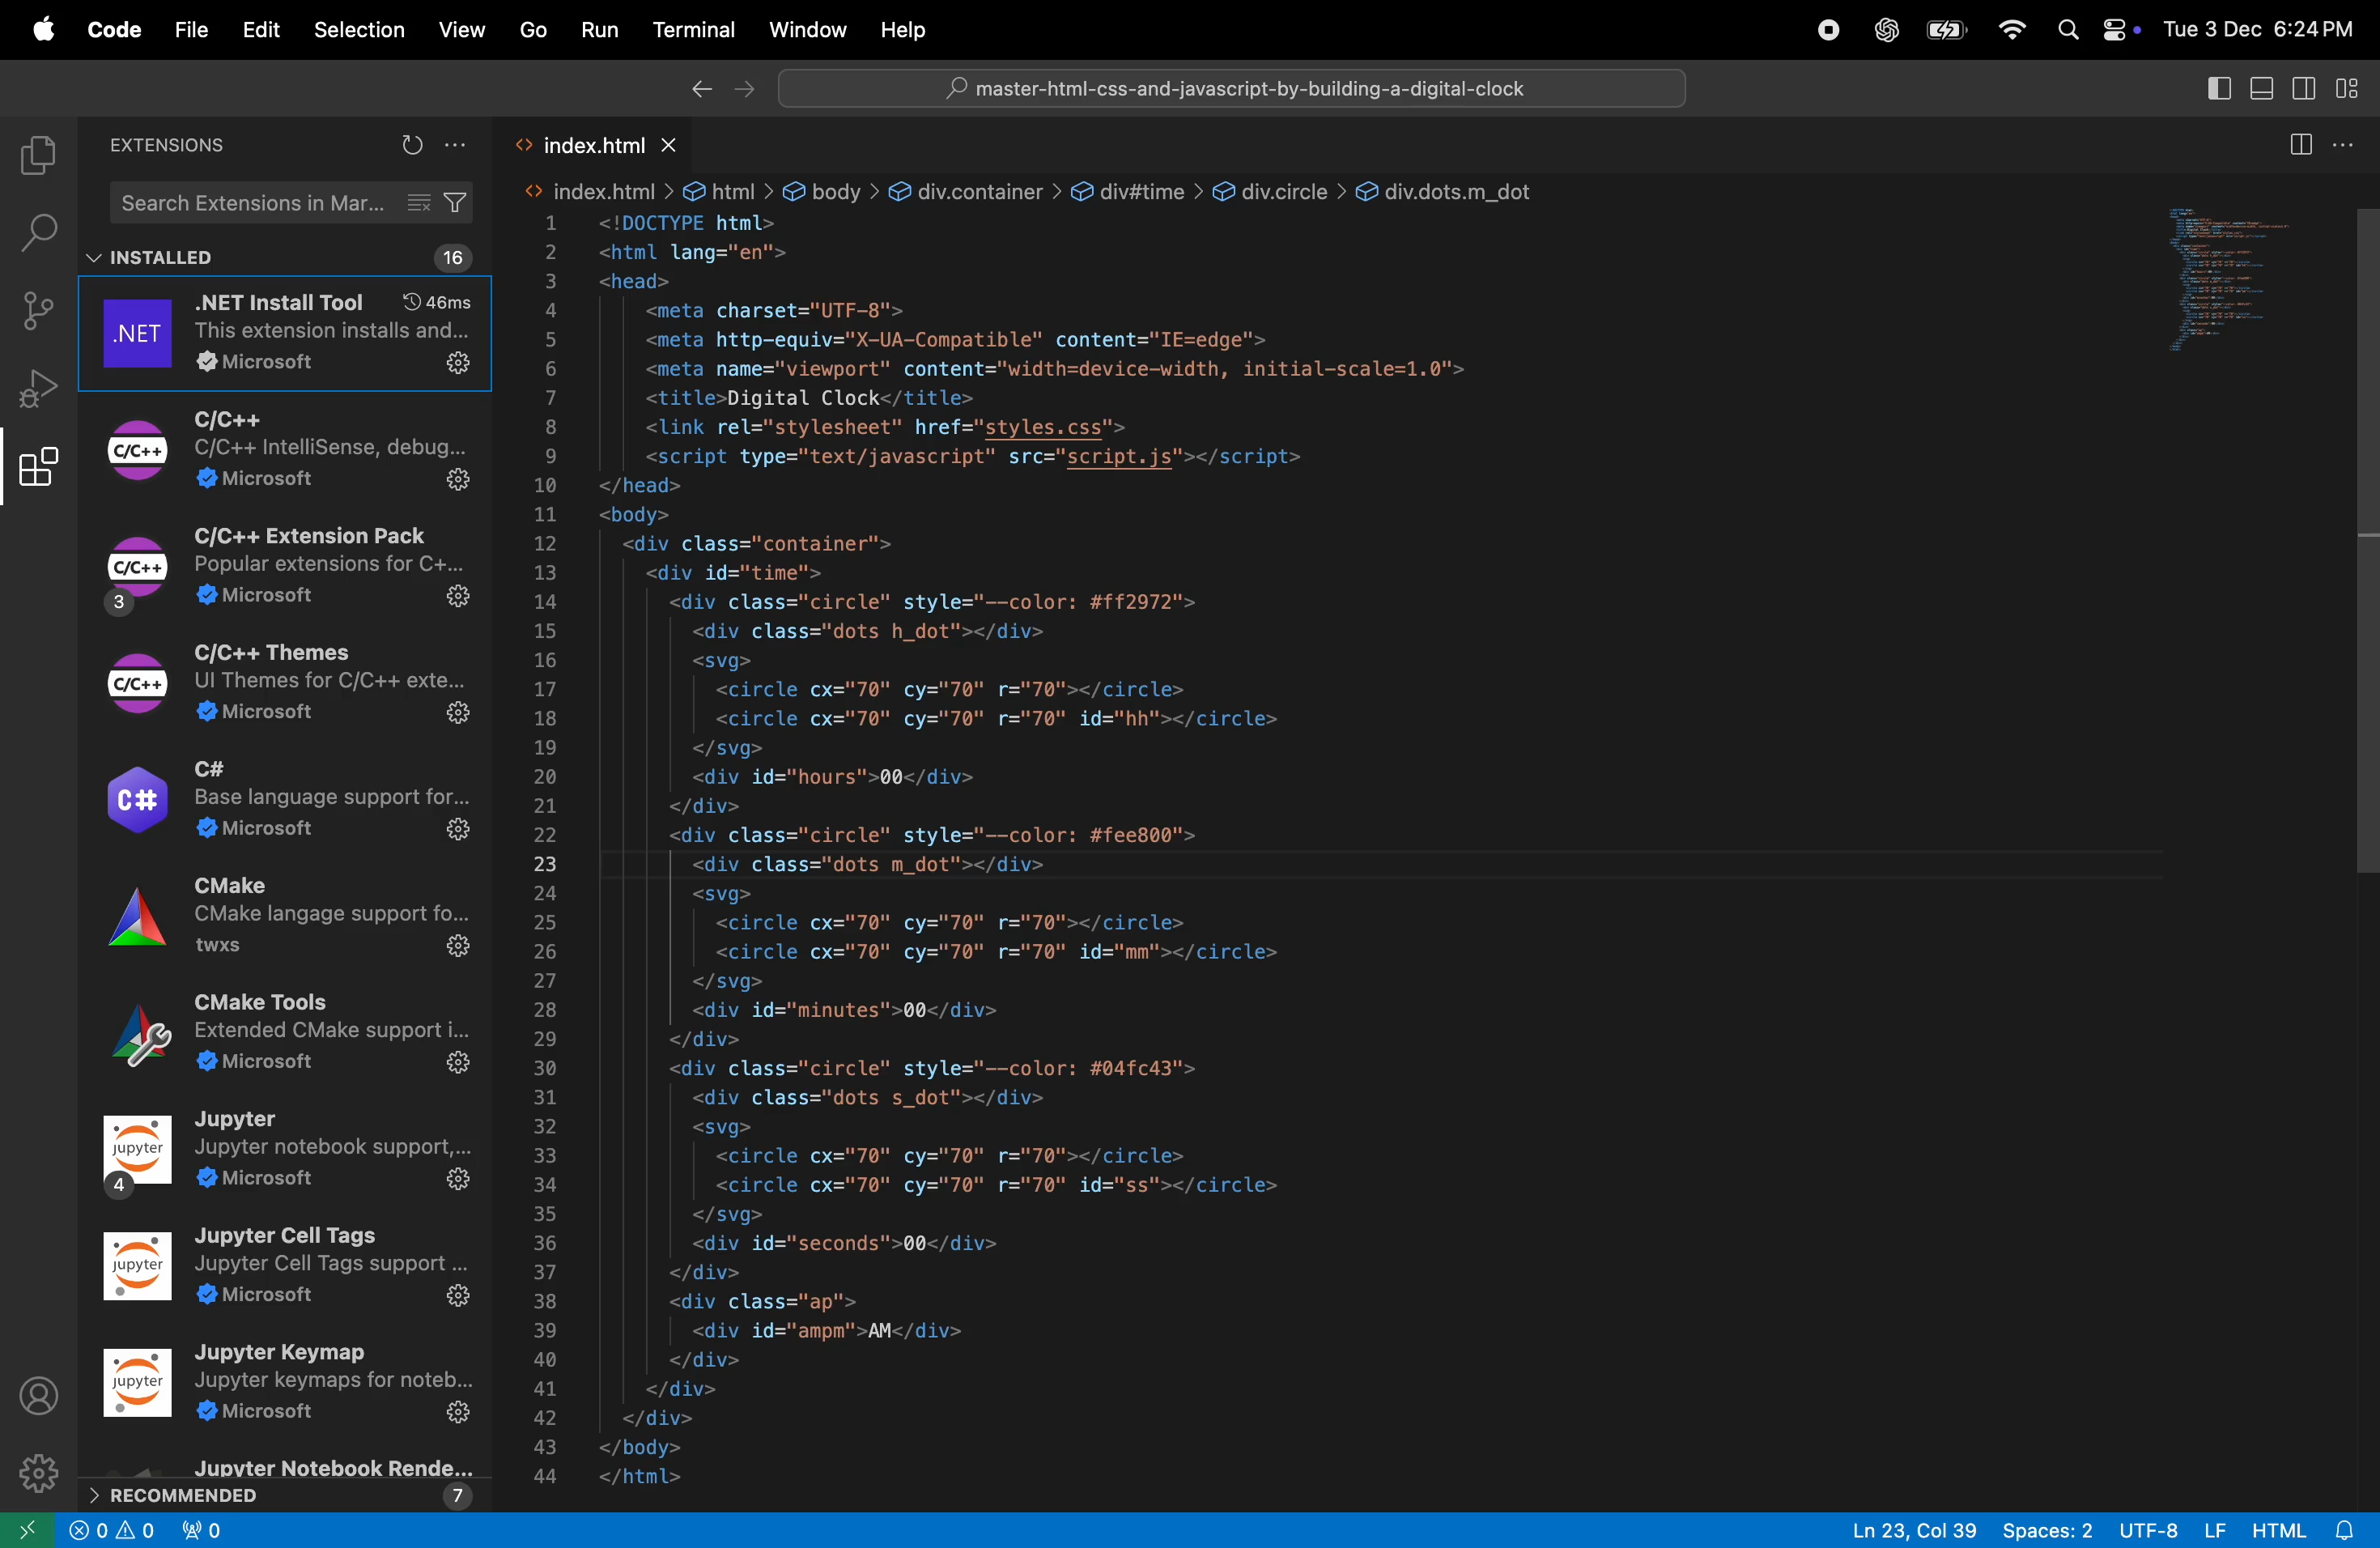 The width and height of the screenshot is (2380, 1548). Describe the element at coordinates (25, 1529) in the screenshot. I see `new window` at that location.